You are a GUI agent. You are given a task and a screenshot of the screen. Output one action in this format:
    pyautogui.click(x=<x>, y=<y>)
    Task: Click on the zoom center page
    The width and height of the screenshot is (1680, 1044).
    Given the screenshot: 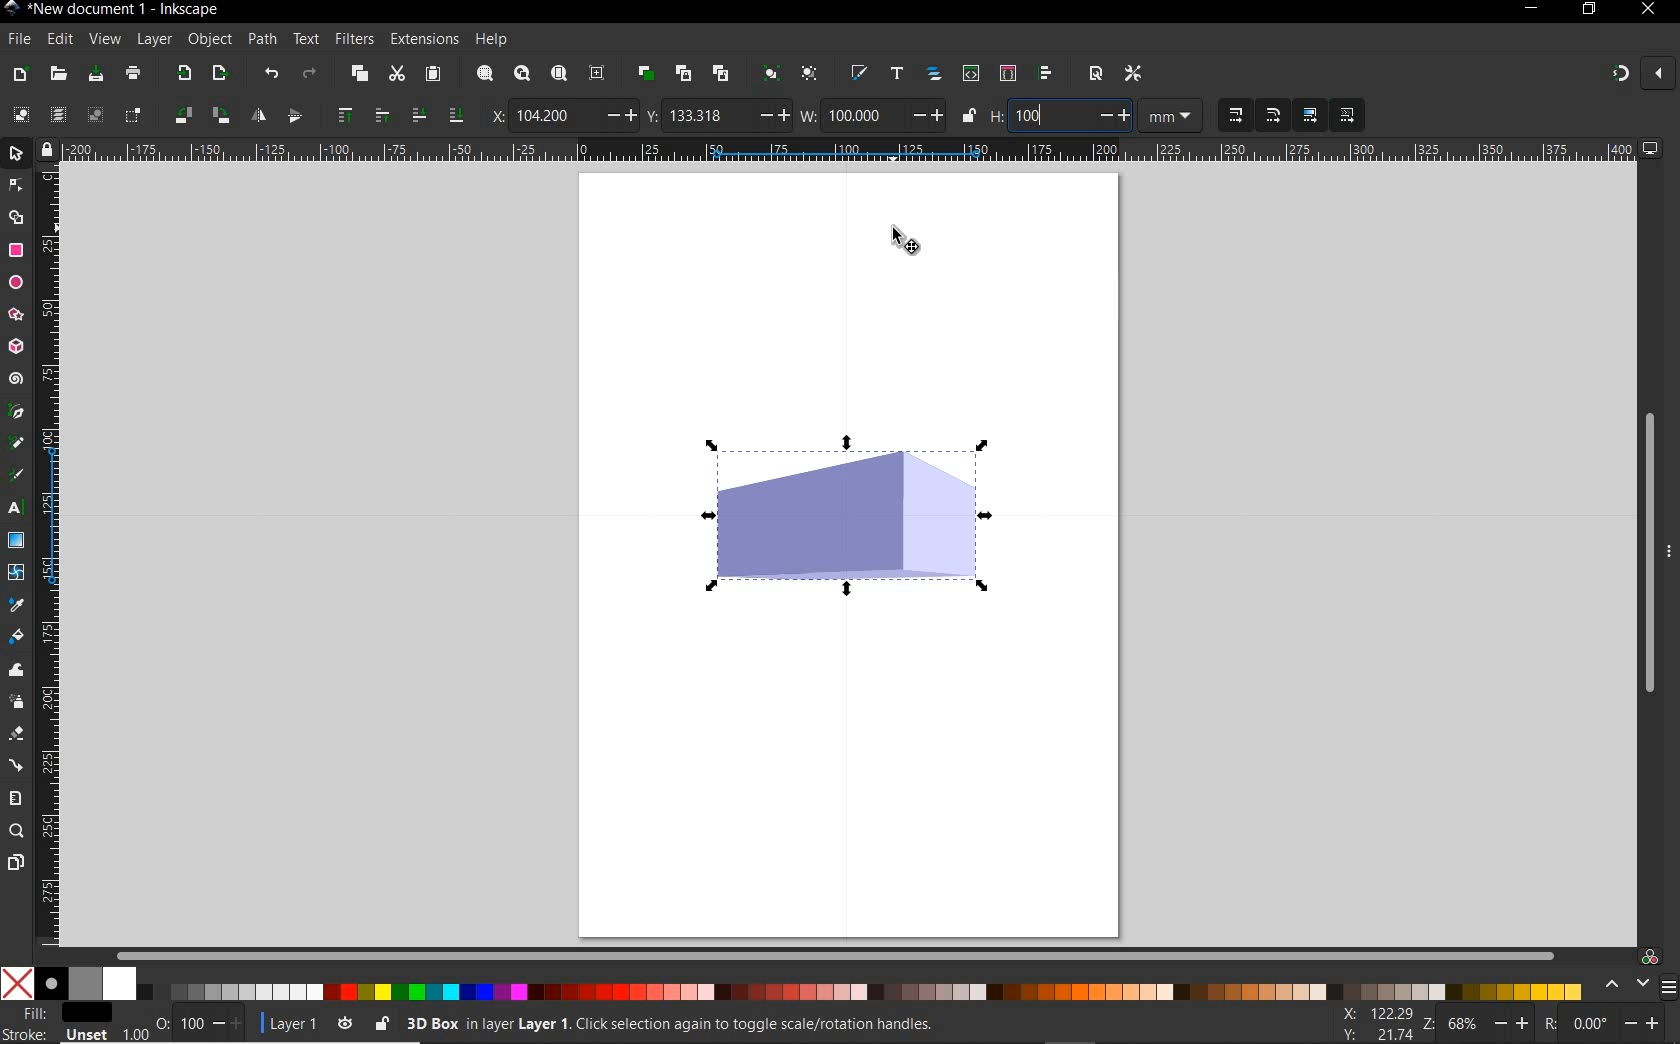 What is the action you would take?
    pyautogui.click(x=596, y=72)
    